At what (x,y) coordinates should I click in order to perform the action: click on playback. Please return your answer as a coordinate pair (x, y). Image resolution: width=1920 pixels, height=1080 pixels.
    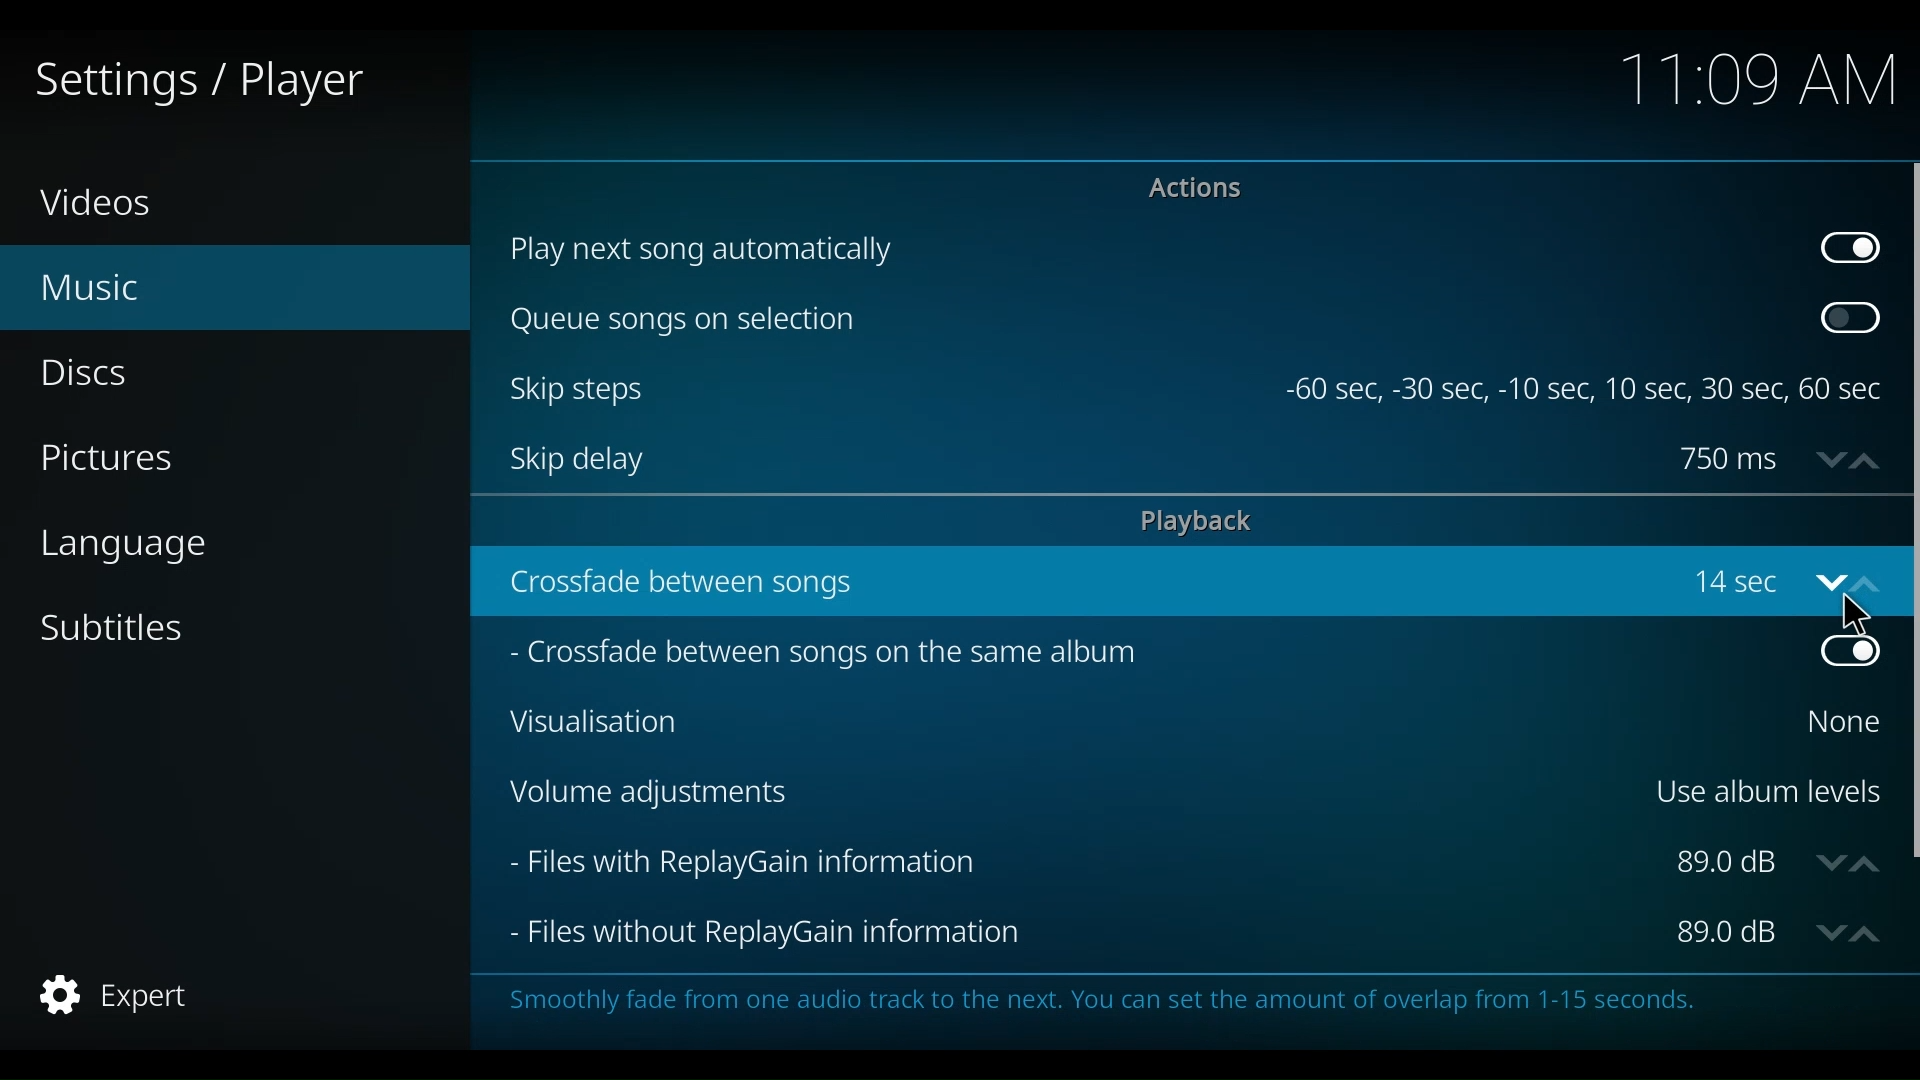
    Looking at the image, I should click on (1204, 522).